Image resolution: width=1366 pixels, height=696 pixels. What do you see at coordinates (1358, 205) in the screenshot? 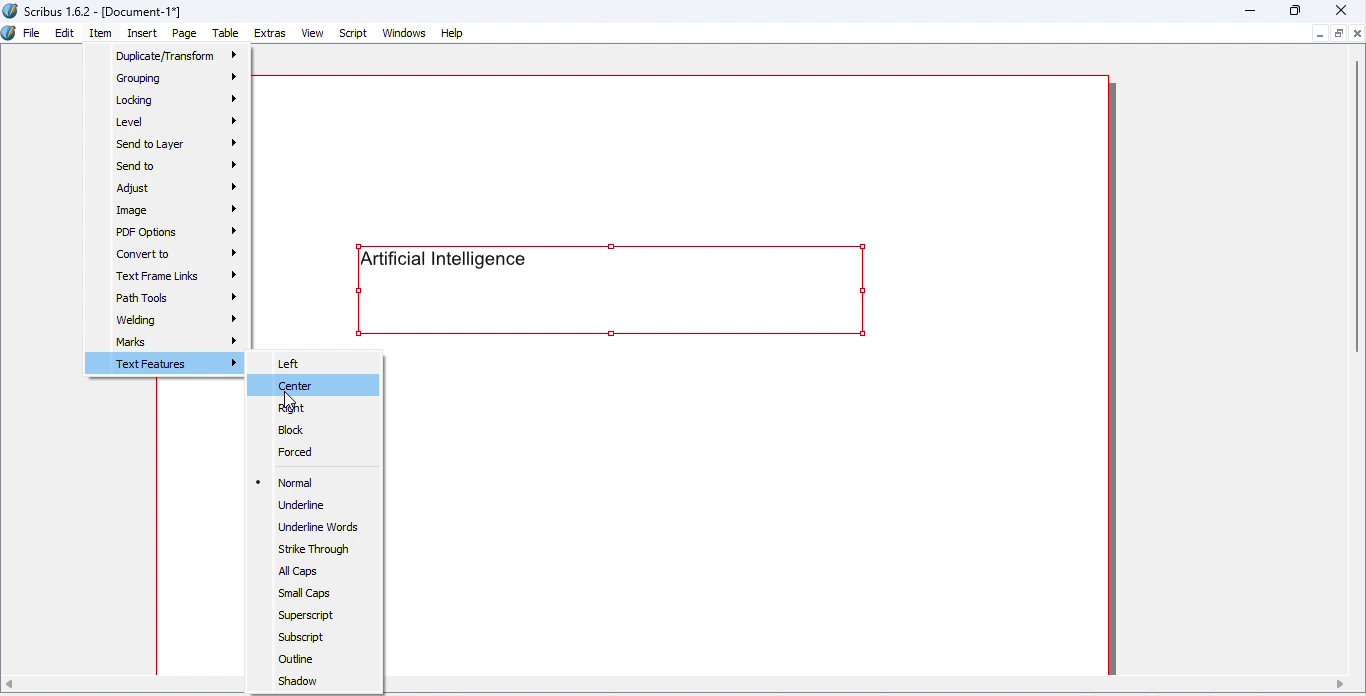
I see `Vertical scroll bar` at bounding box center [1358, 205].